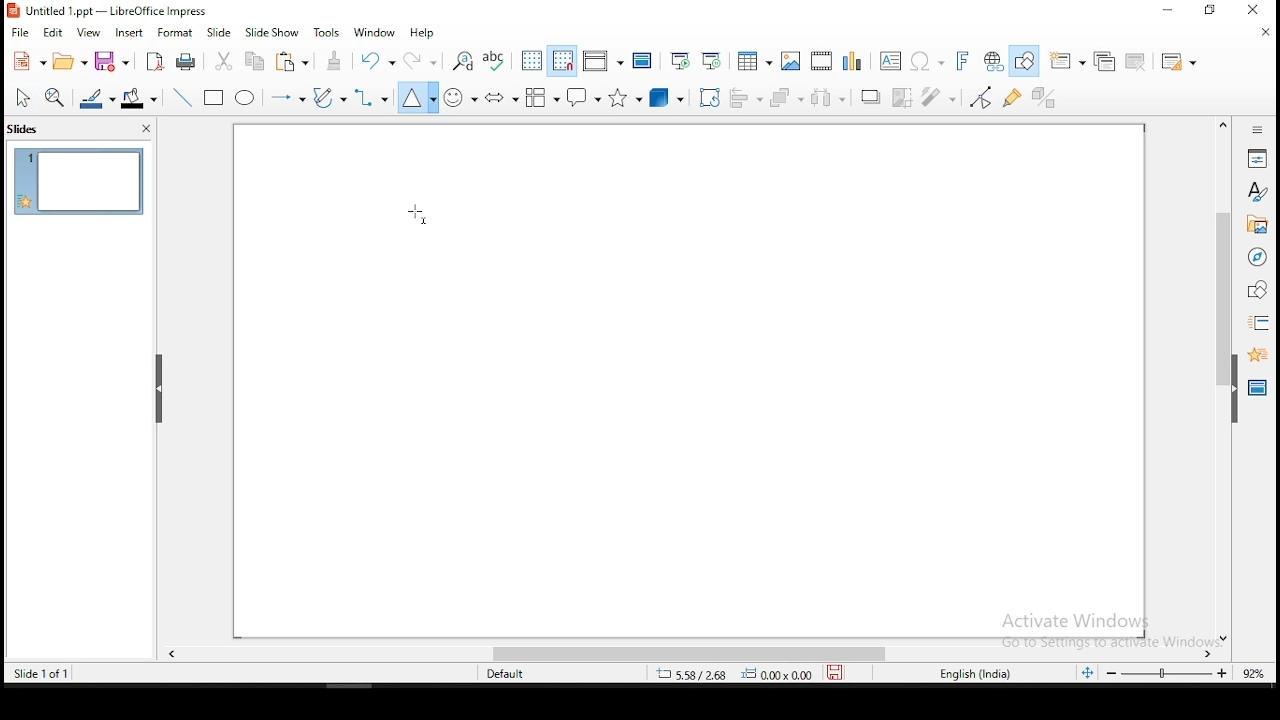 The height and width of the screenshot is (720, 1280). I want to click on shapes, so click(1258, 291).